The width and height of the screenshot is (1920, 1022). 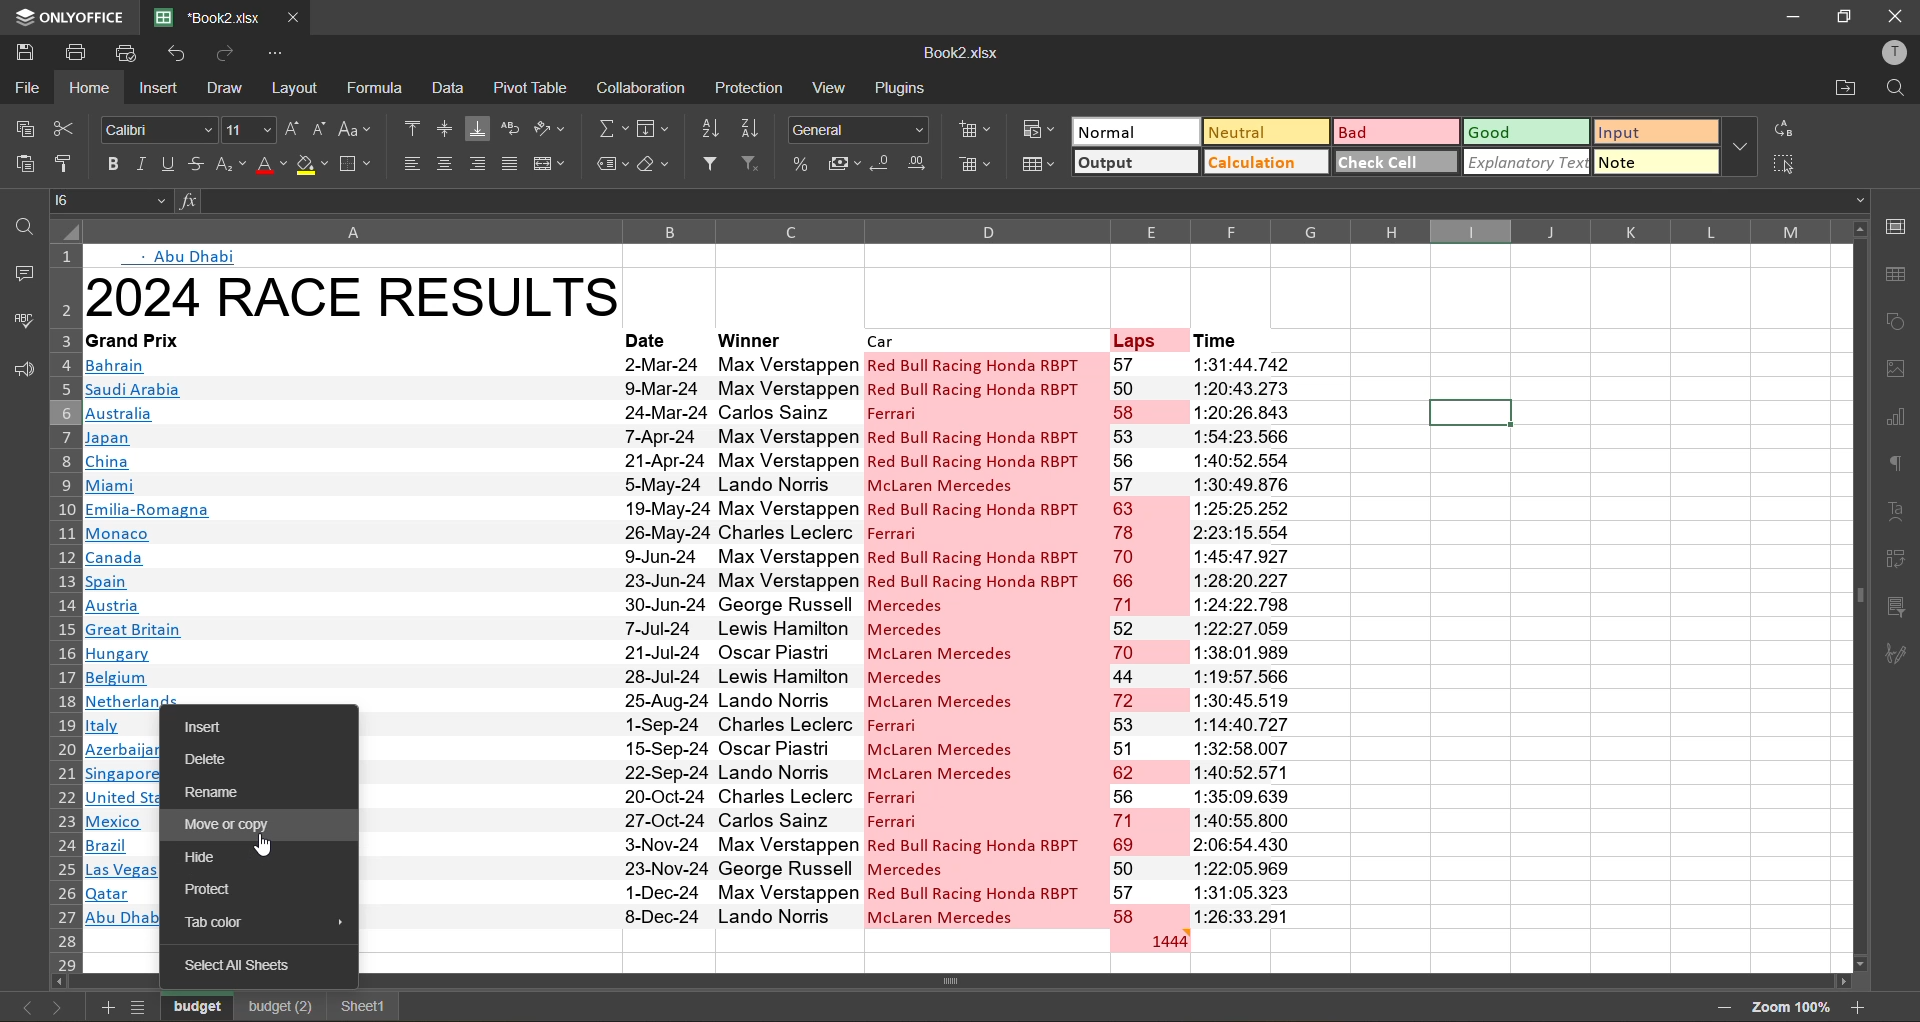 What do you see at coordinates (104, 1007) in the screenshot?
I see `add sheet` at bounding box center [104, 1007].